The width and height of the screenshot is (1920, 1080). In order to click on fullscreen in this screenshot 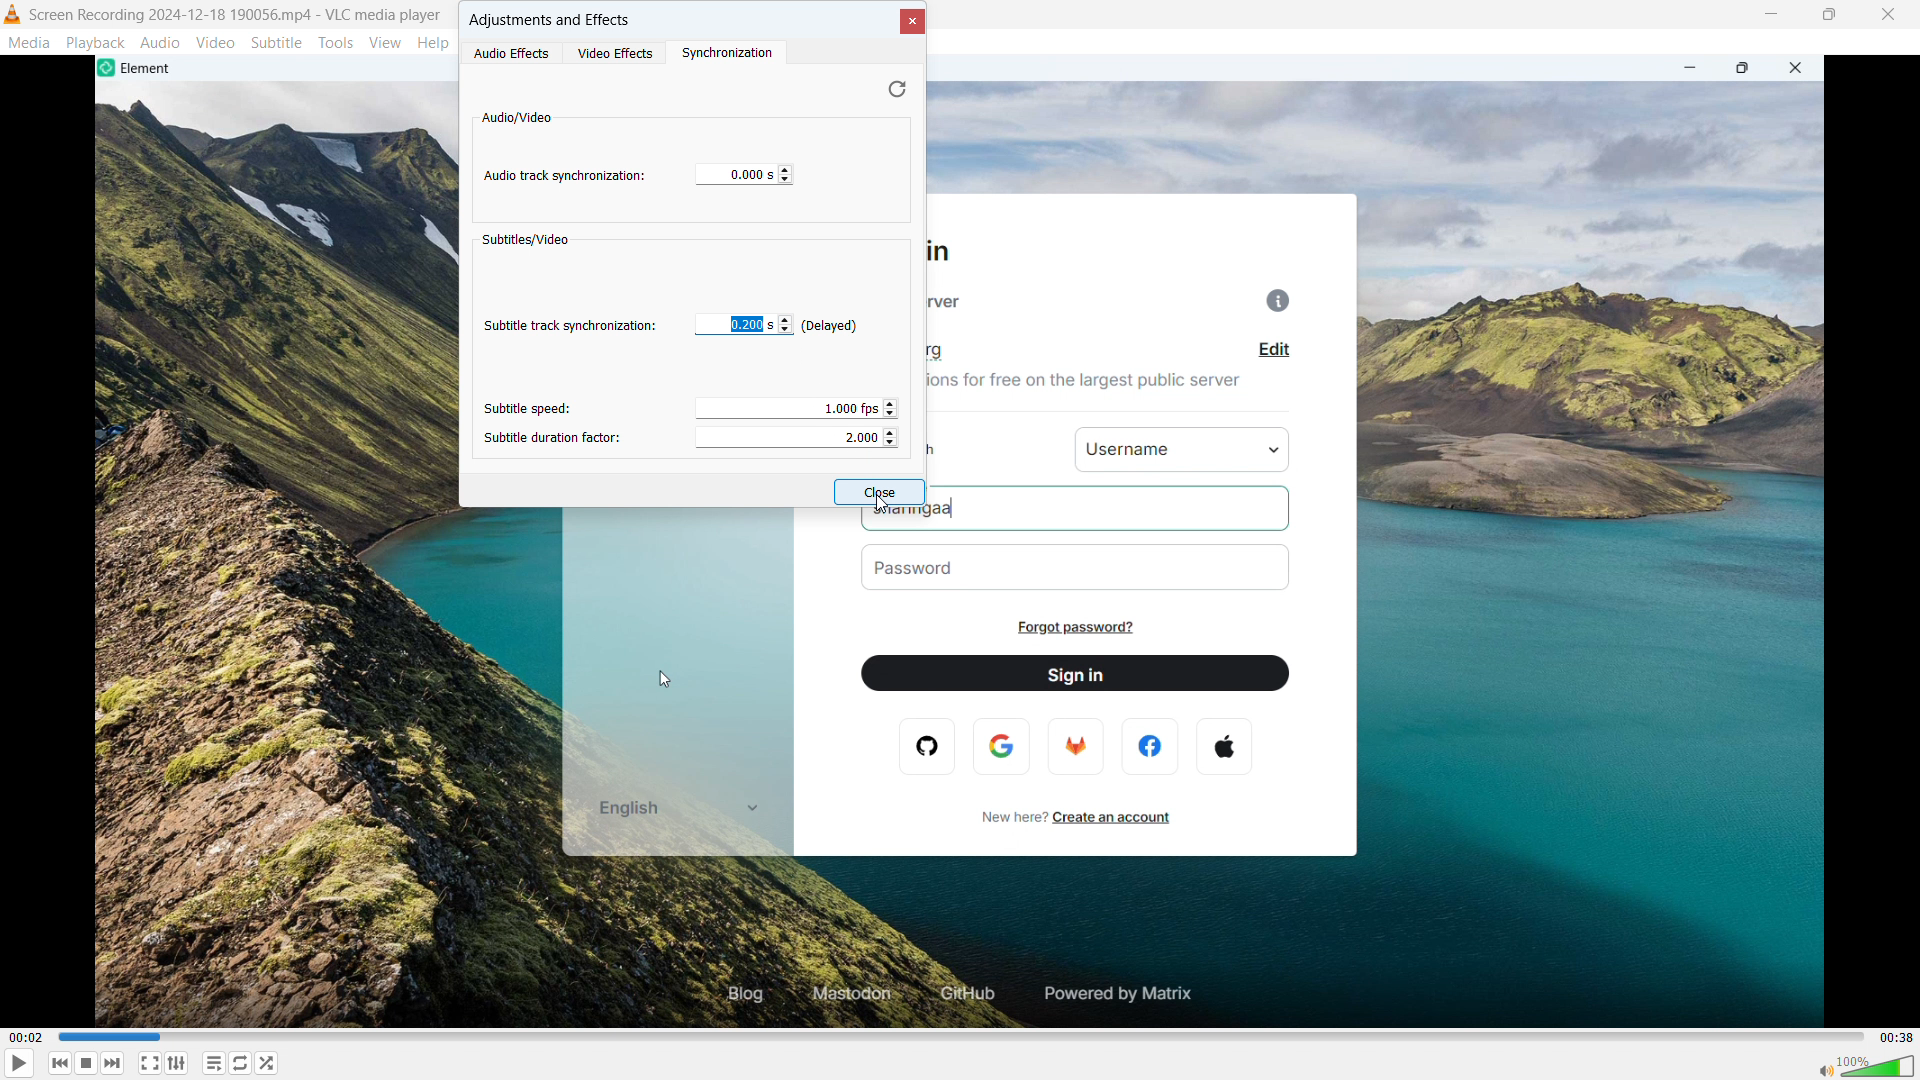, I will do `click(149, 1063)`.